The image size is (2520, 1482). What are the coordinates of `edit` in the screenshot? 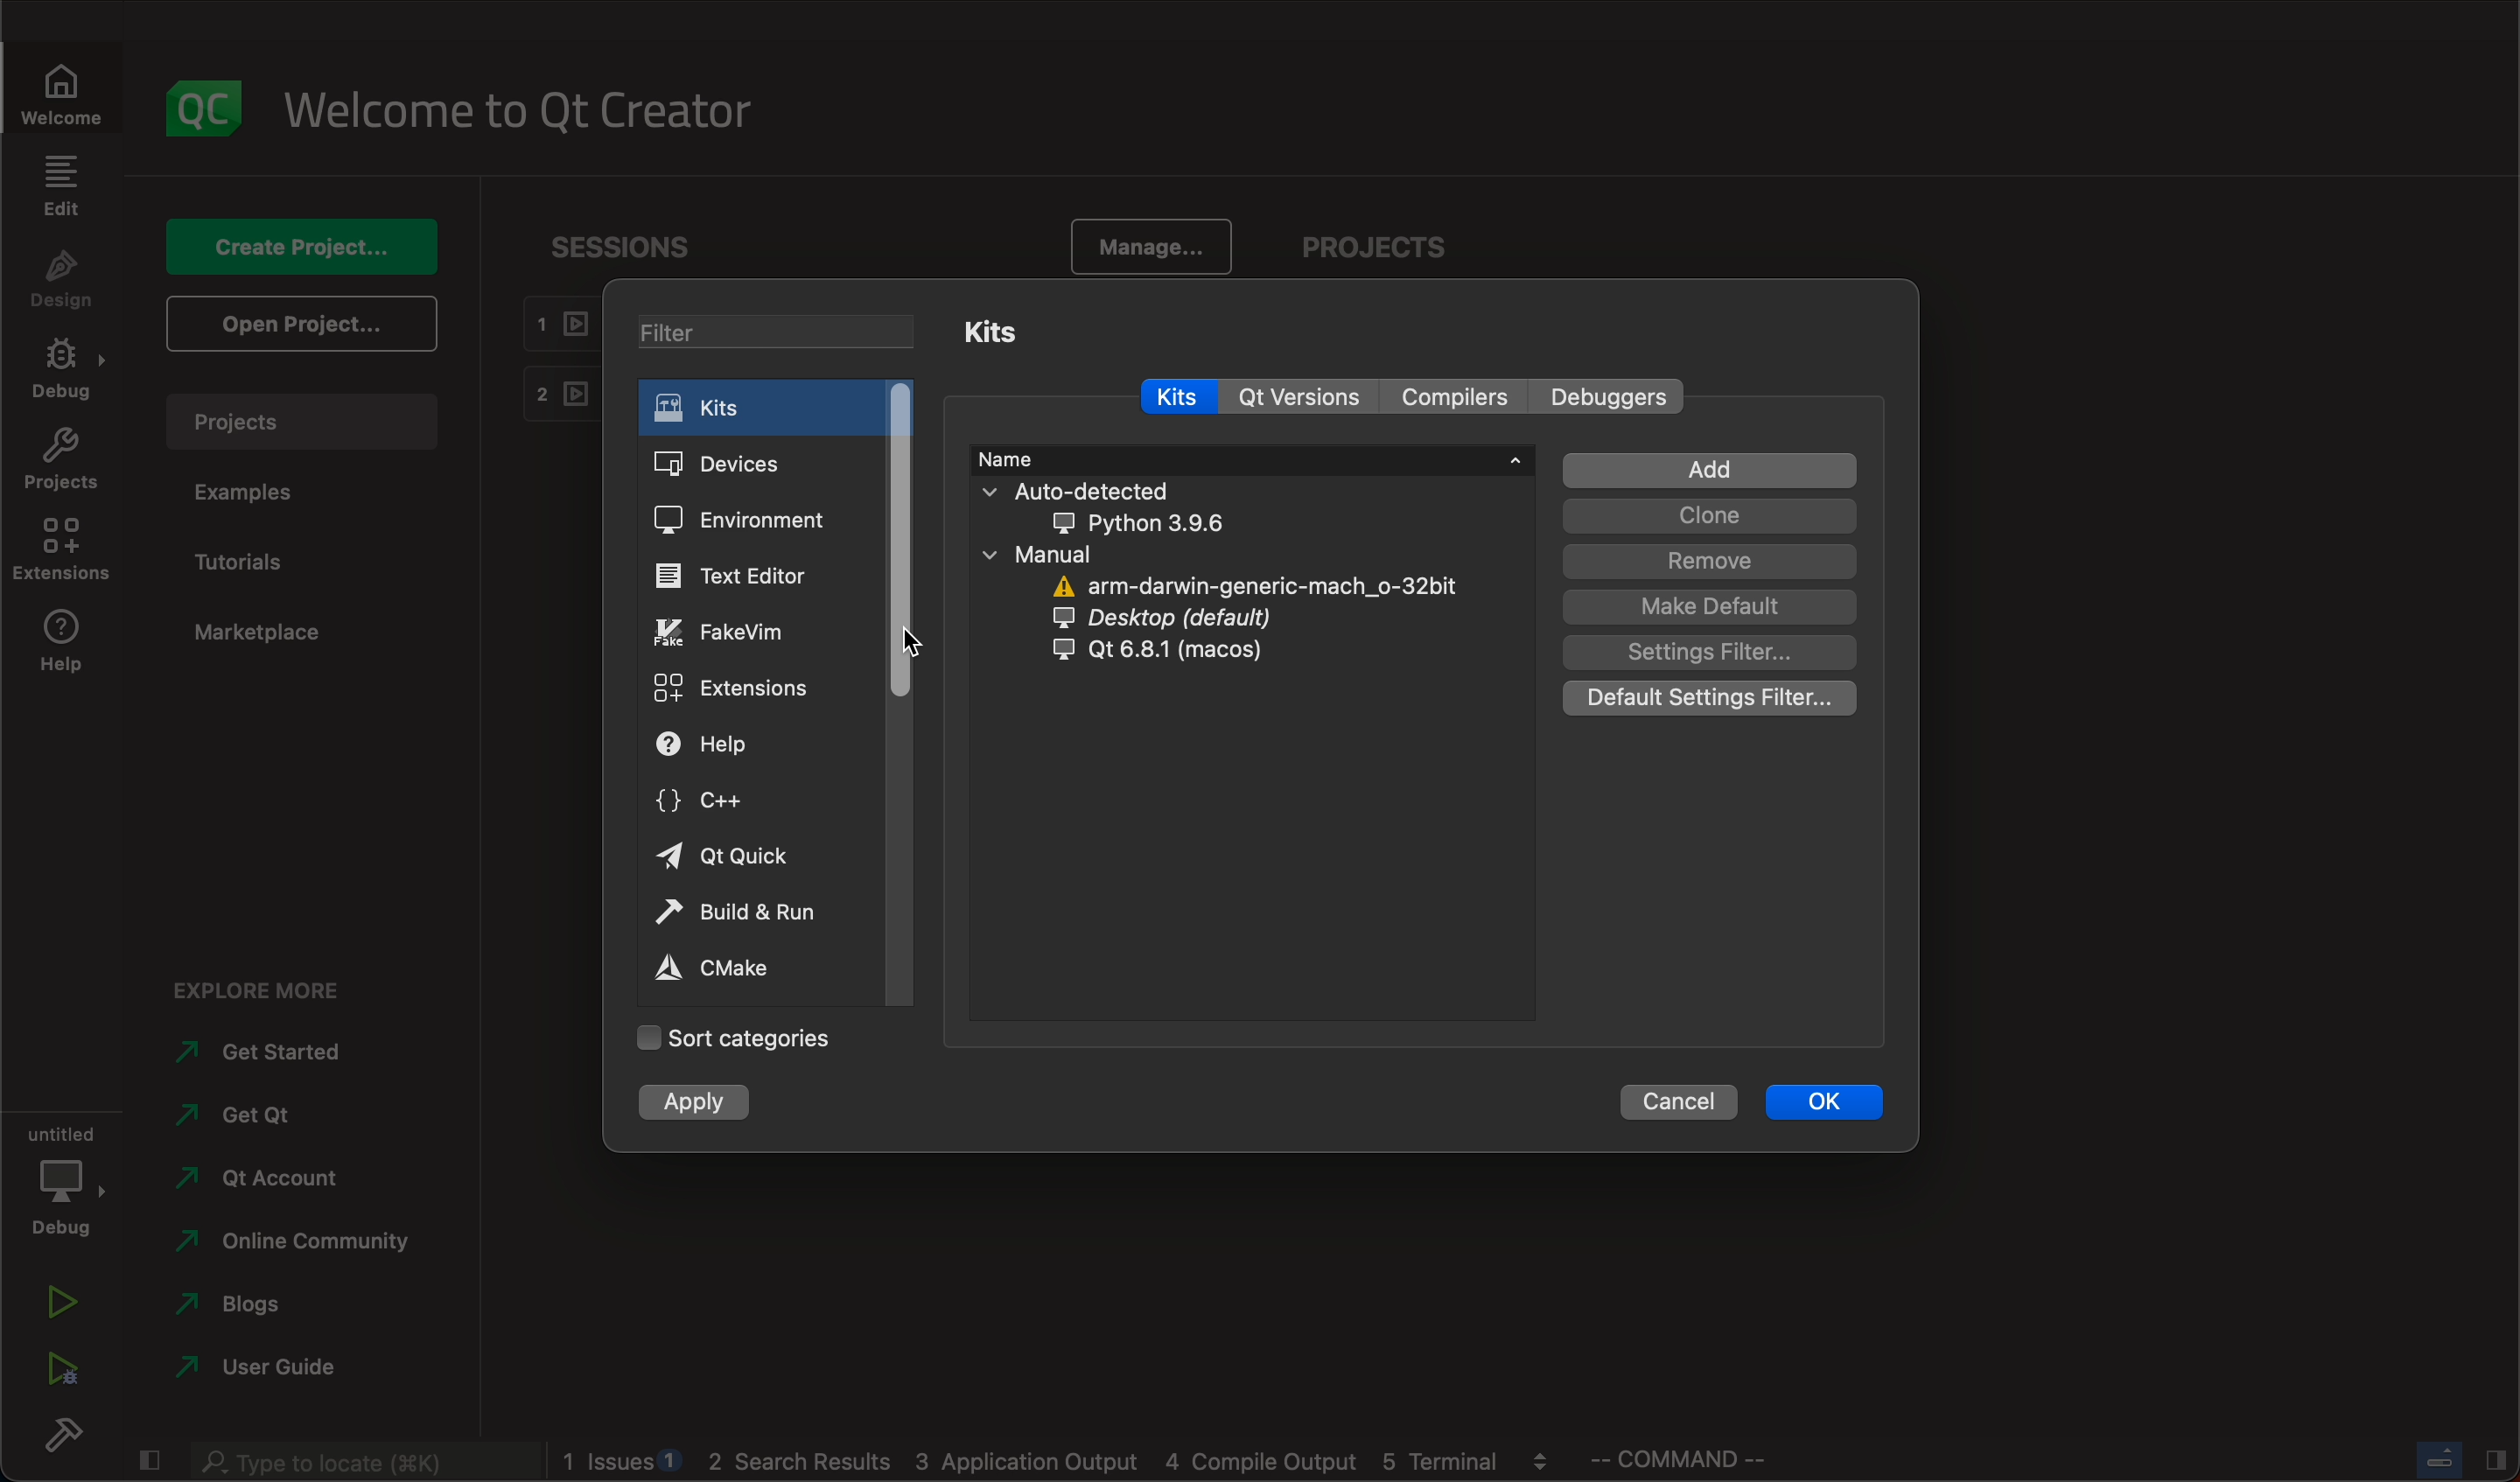 It's located at (63, 184).